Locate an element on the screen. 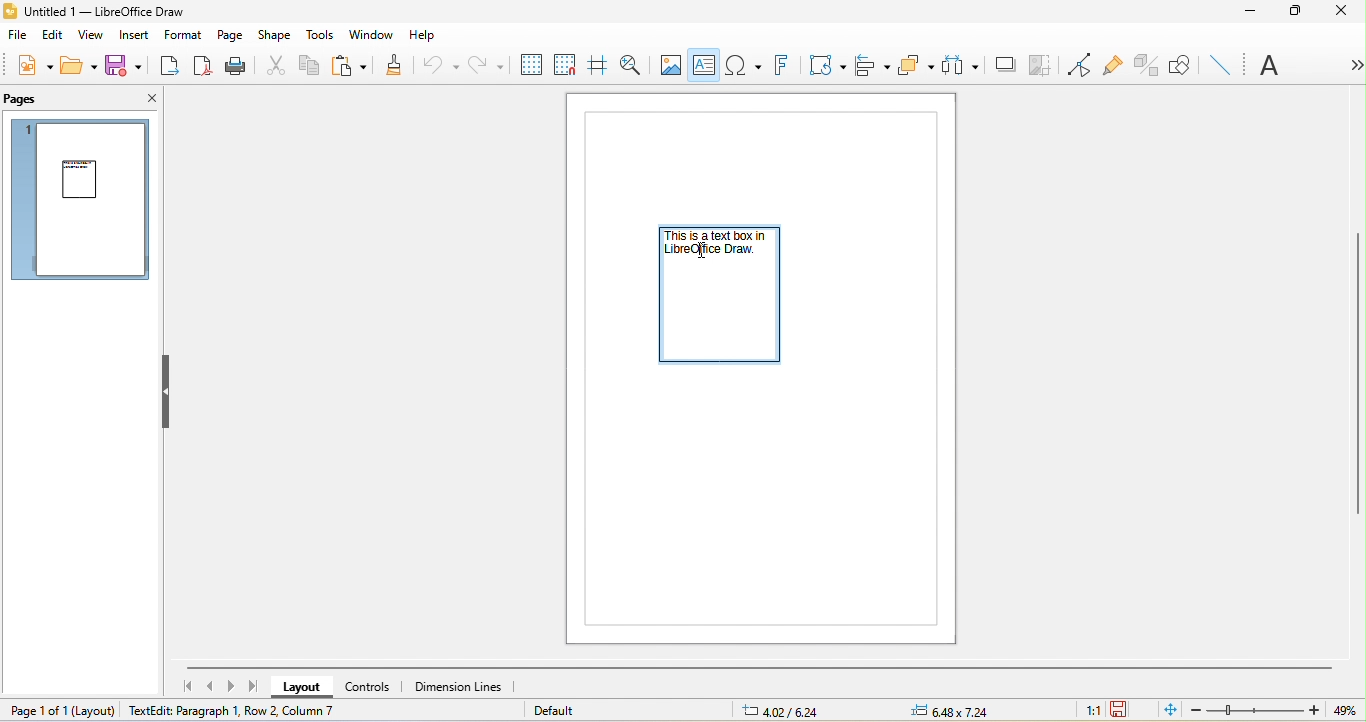  transformation is located at coordinates (822, 67).